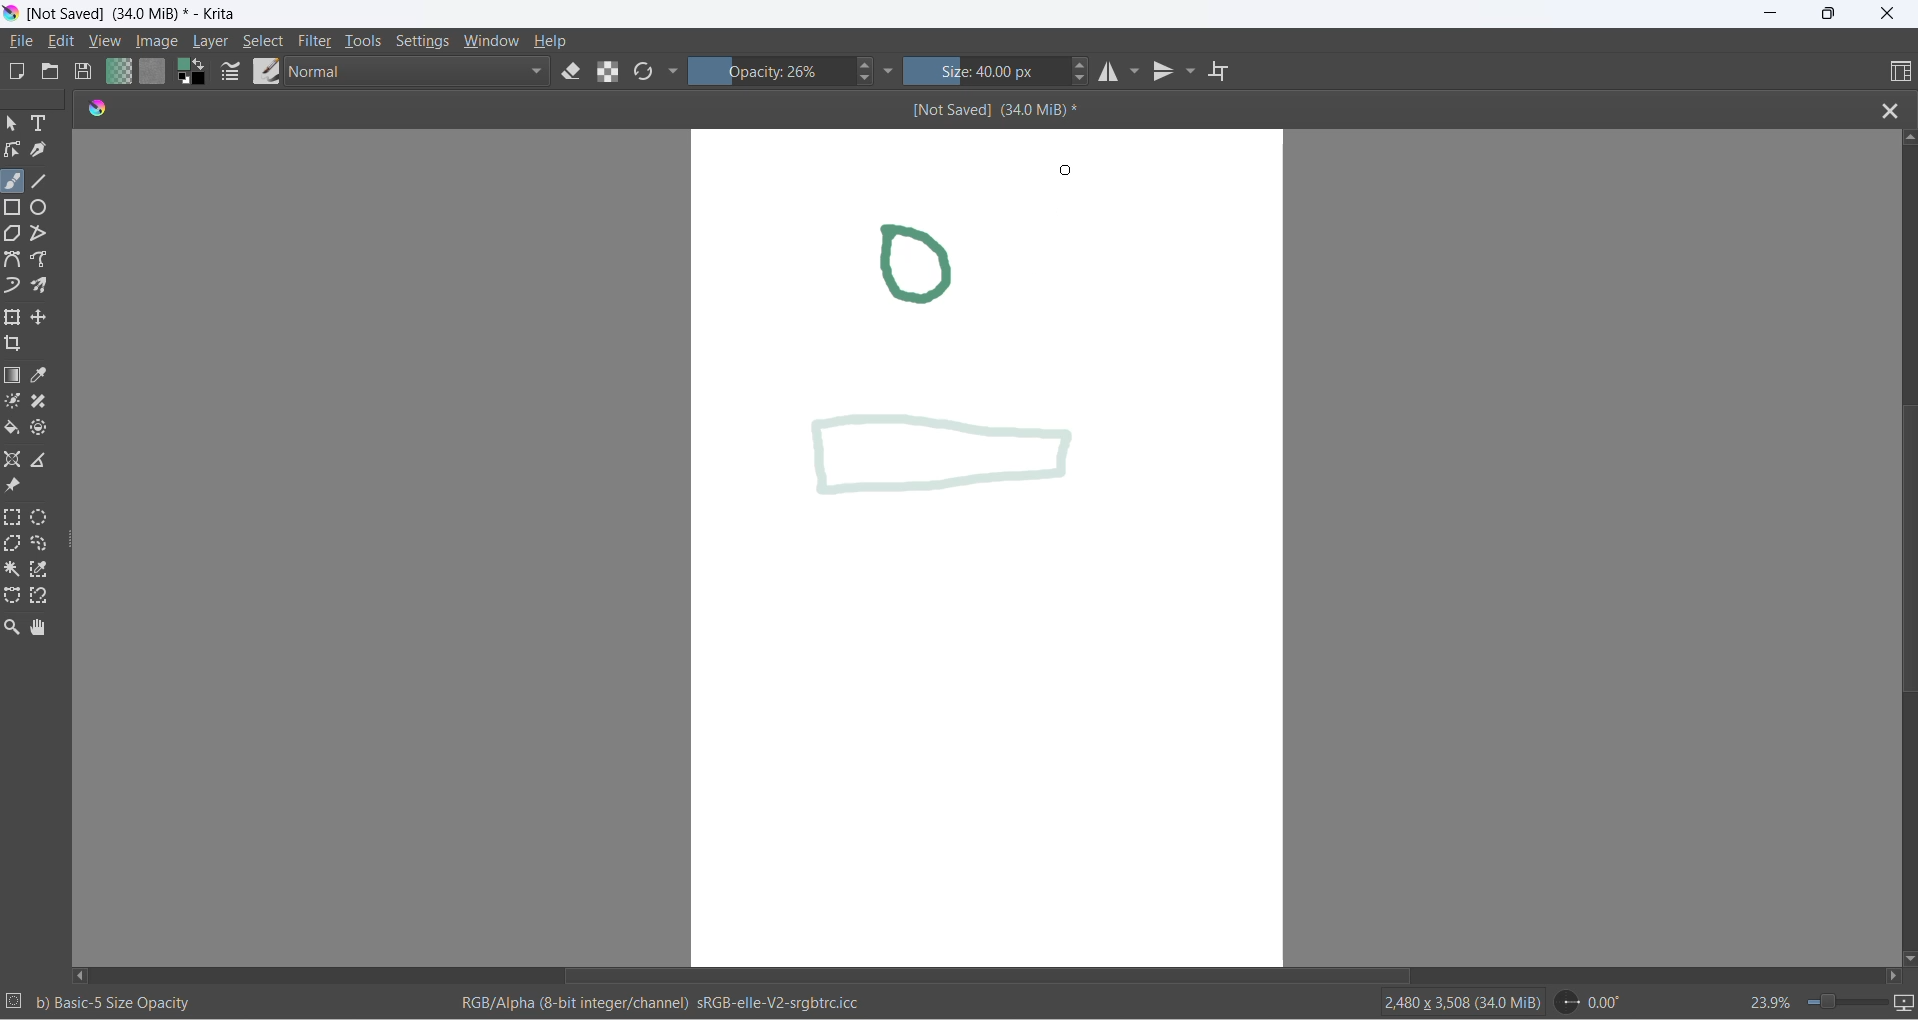  I want to click on size increase button, so click(1084, 66).